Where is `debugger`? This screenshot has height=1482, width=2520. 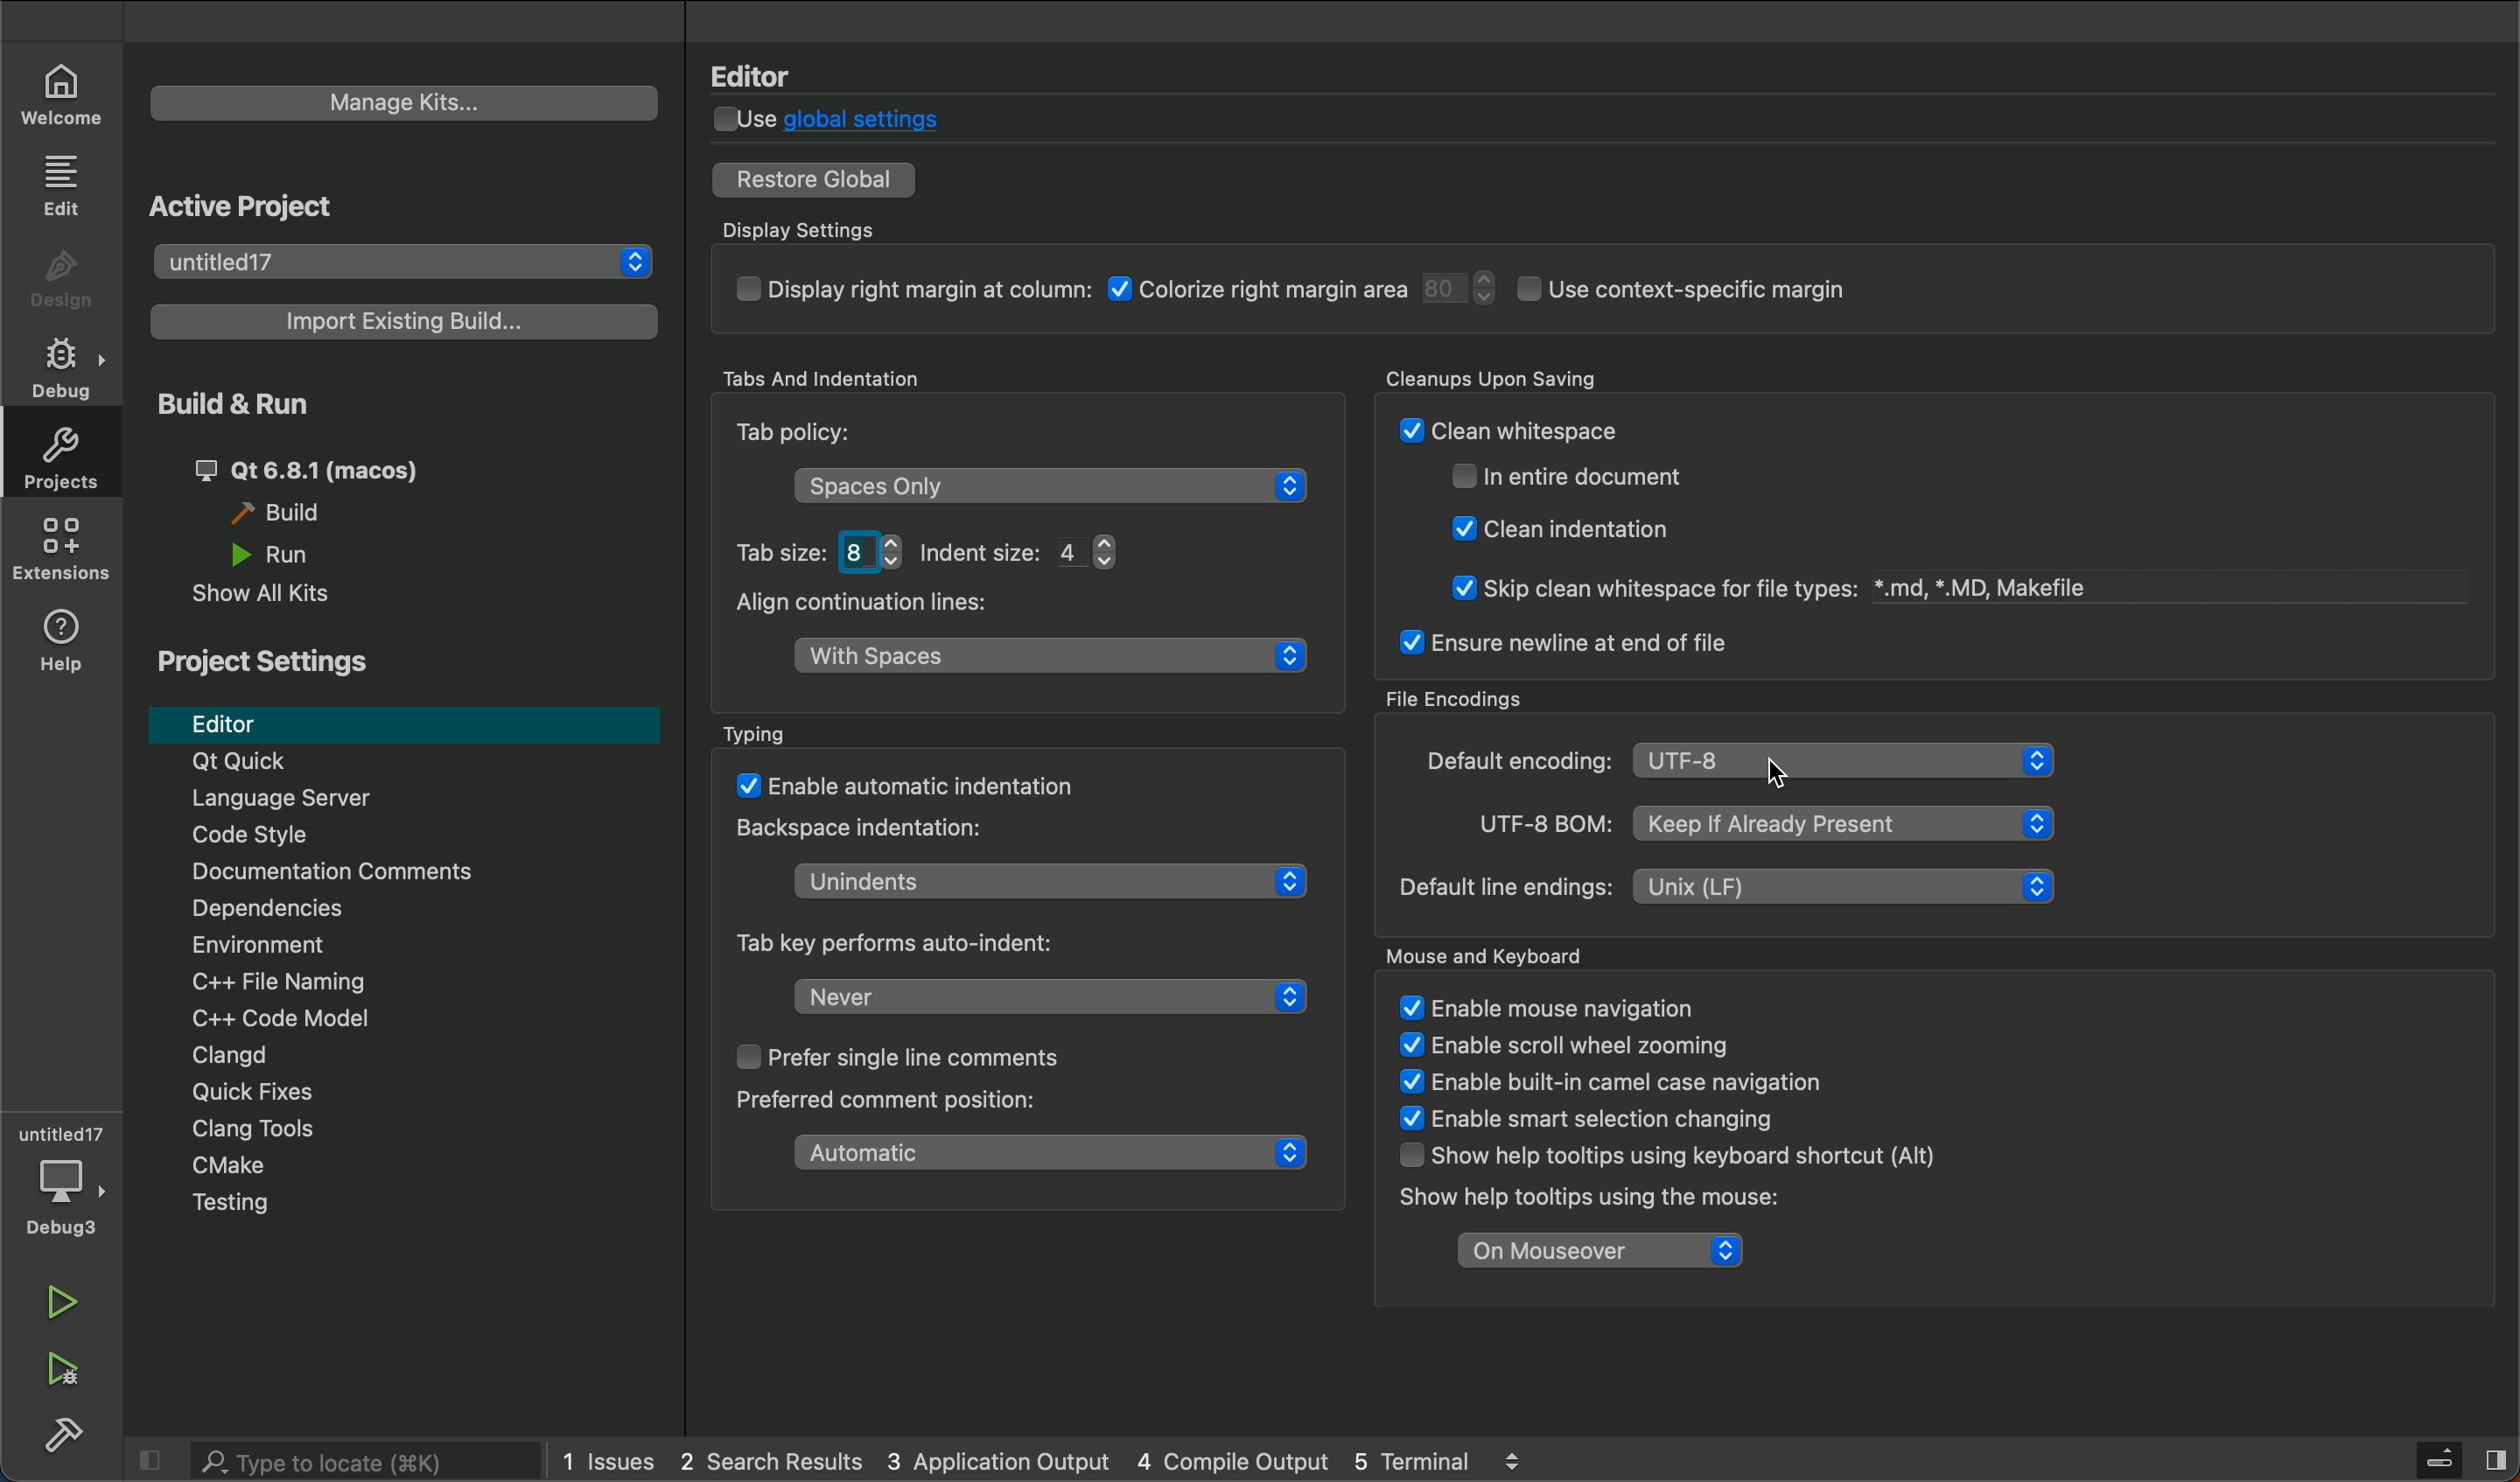 debugger is located at coordinates (64, 1182).